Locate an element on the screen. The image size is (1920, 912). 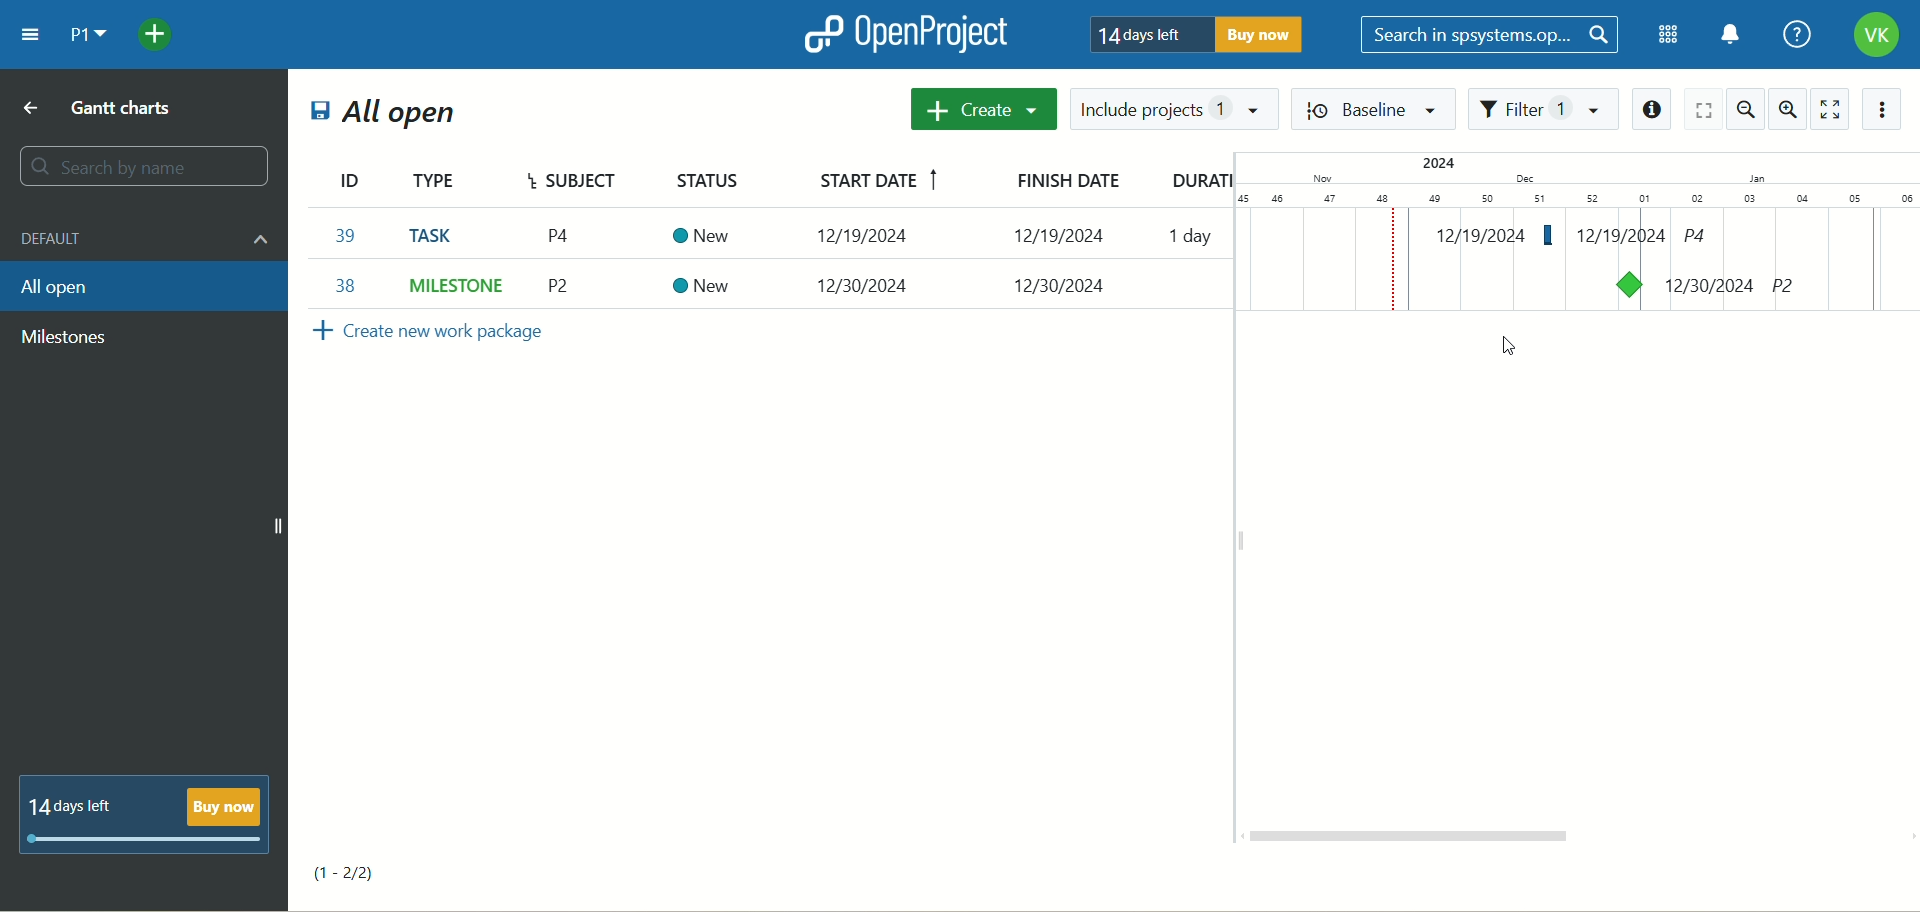
Nov is located at coordinates (1314, 178).